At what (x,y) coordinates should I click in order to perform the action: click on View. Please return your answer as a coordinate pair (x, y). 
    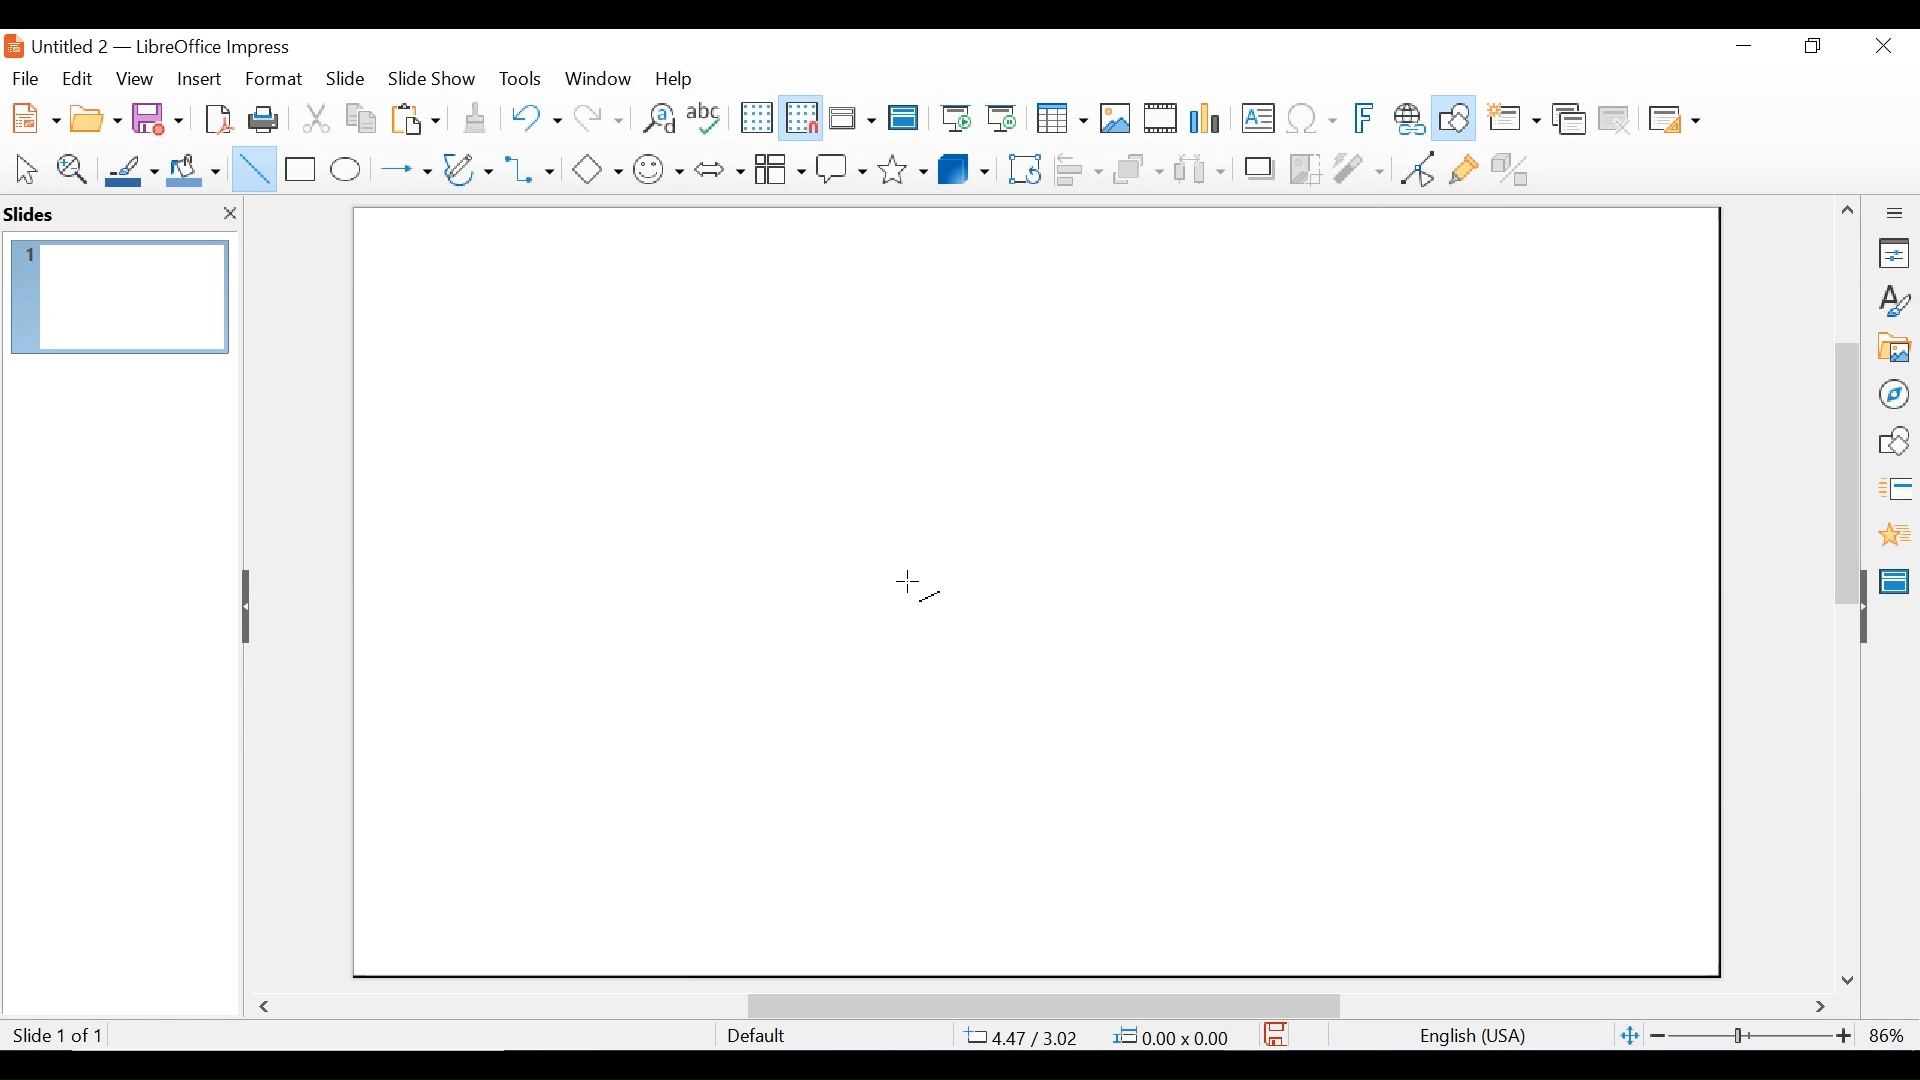
    Looking at the image, I should click on (135, 78).